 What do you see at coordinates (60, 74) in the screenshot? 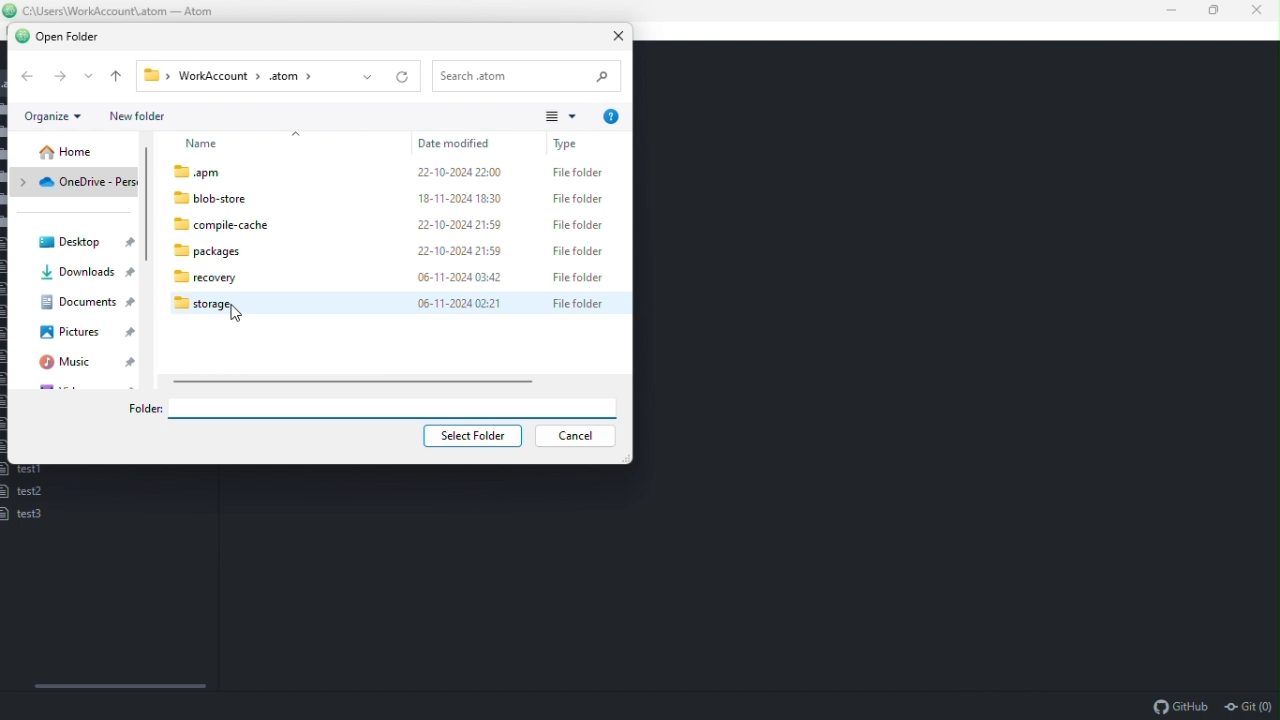
I see `` at bounding box center [60, 74].